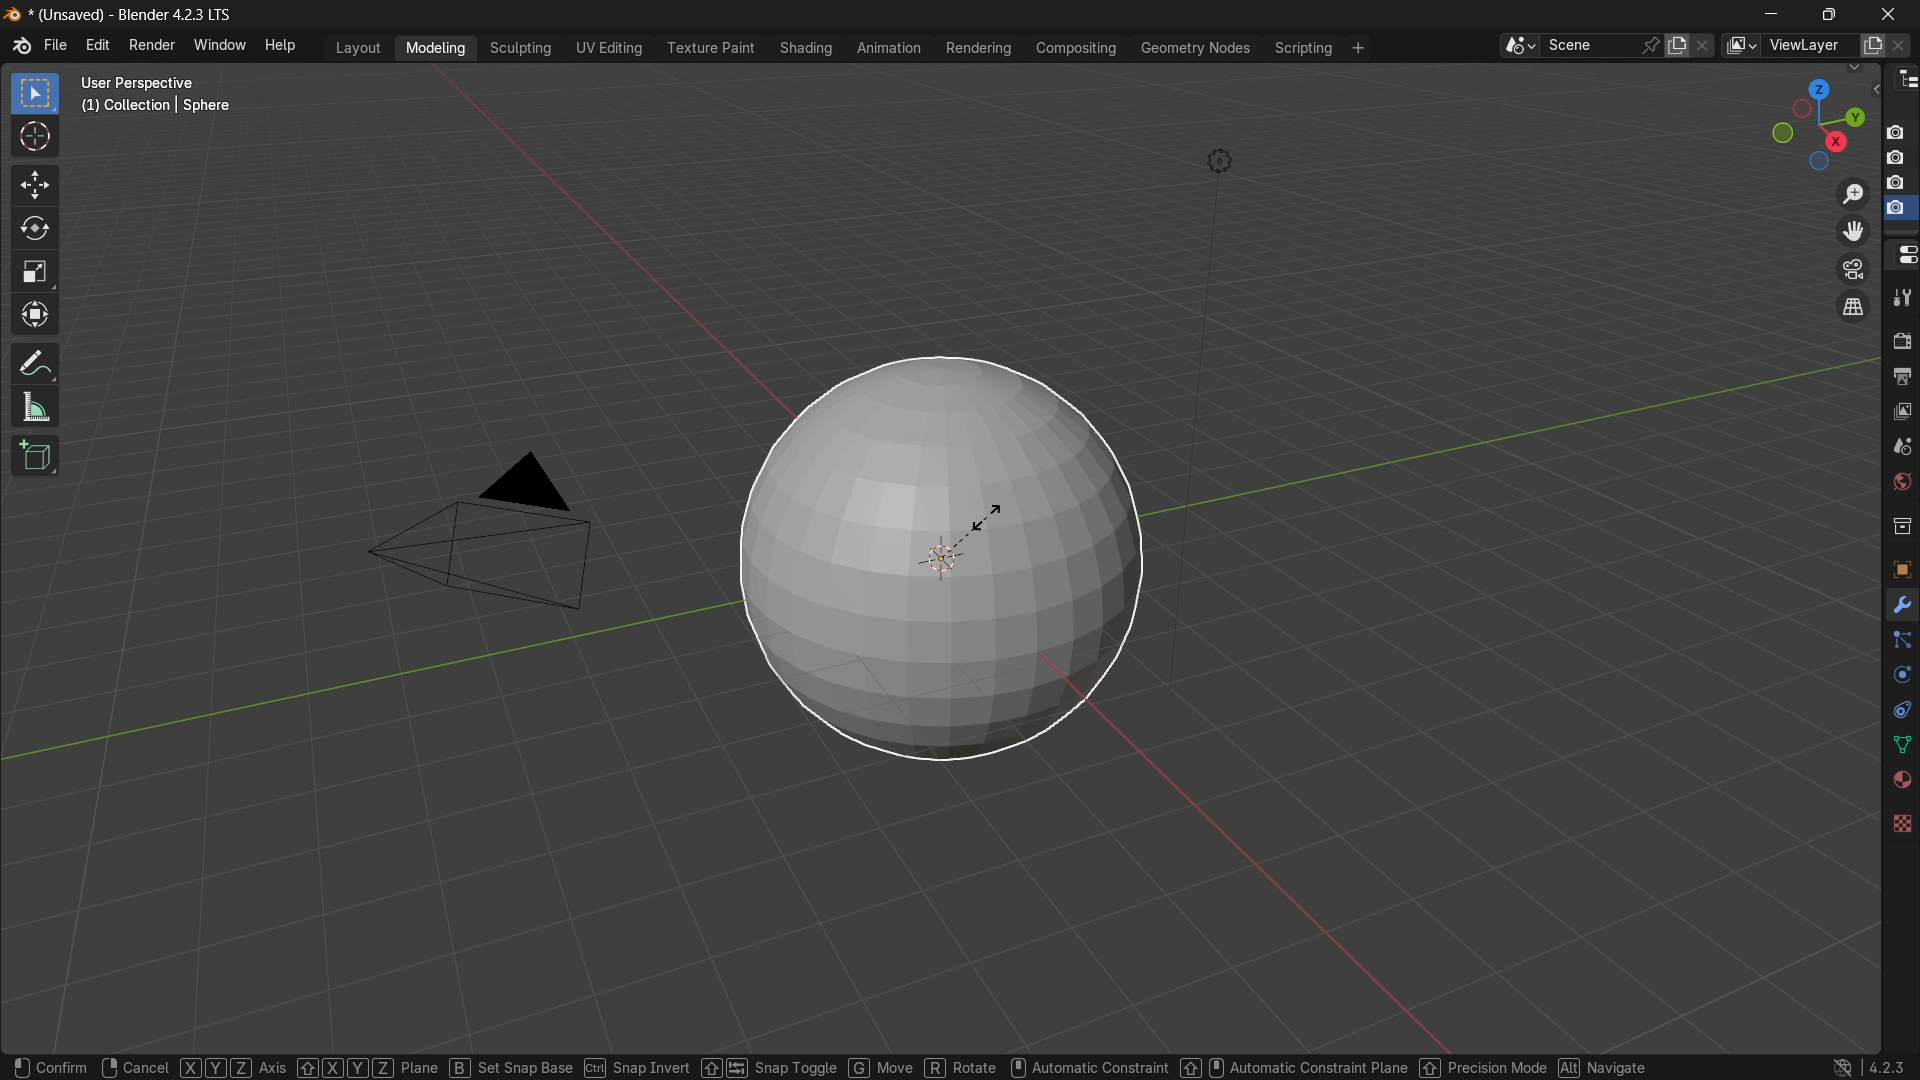 The width and height of the screenshot is (1920, 1080). I want to click on camera, so click(489, 535).